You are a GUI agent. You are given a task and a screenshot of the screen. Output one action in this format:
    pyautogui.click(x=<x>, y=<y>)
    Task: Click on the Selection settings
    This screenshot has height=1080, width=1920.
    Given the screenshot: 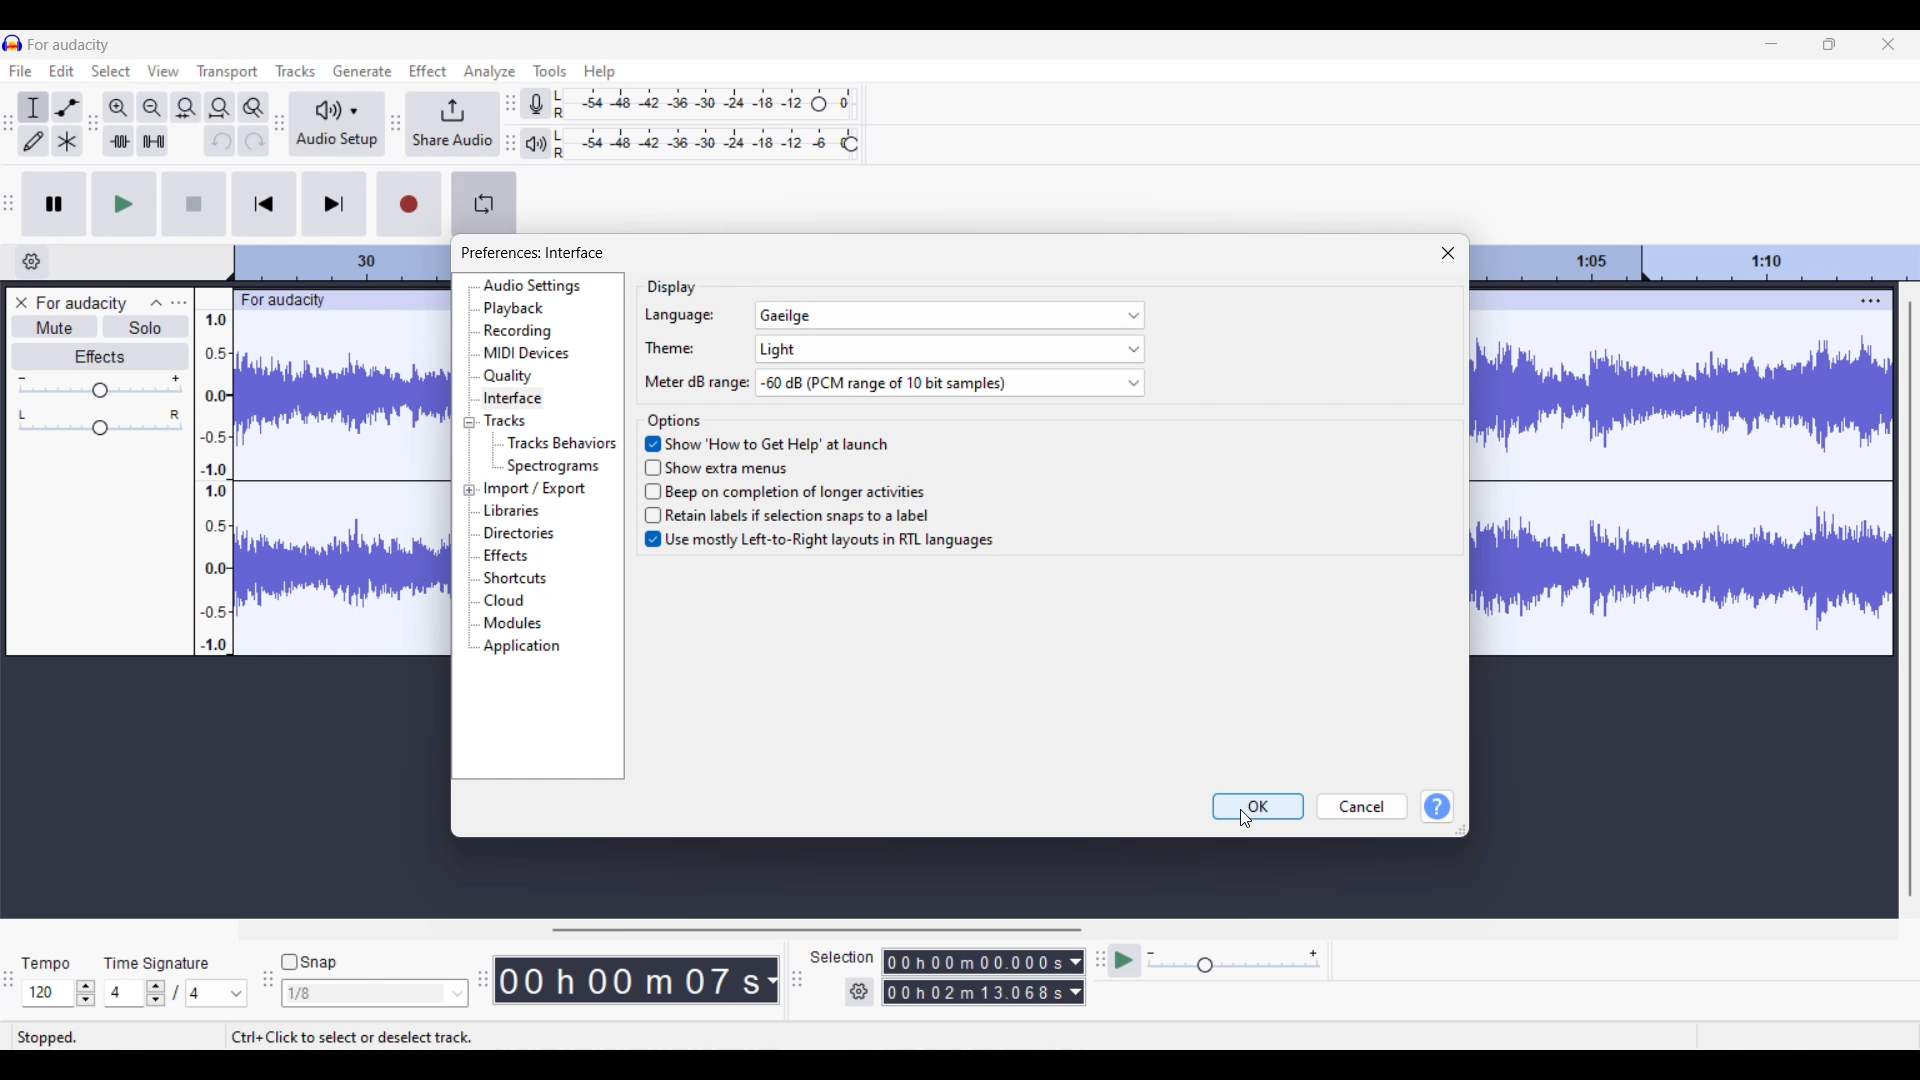 What is the action you would take?
    pyautogui.click(x=860, y=992)
    